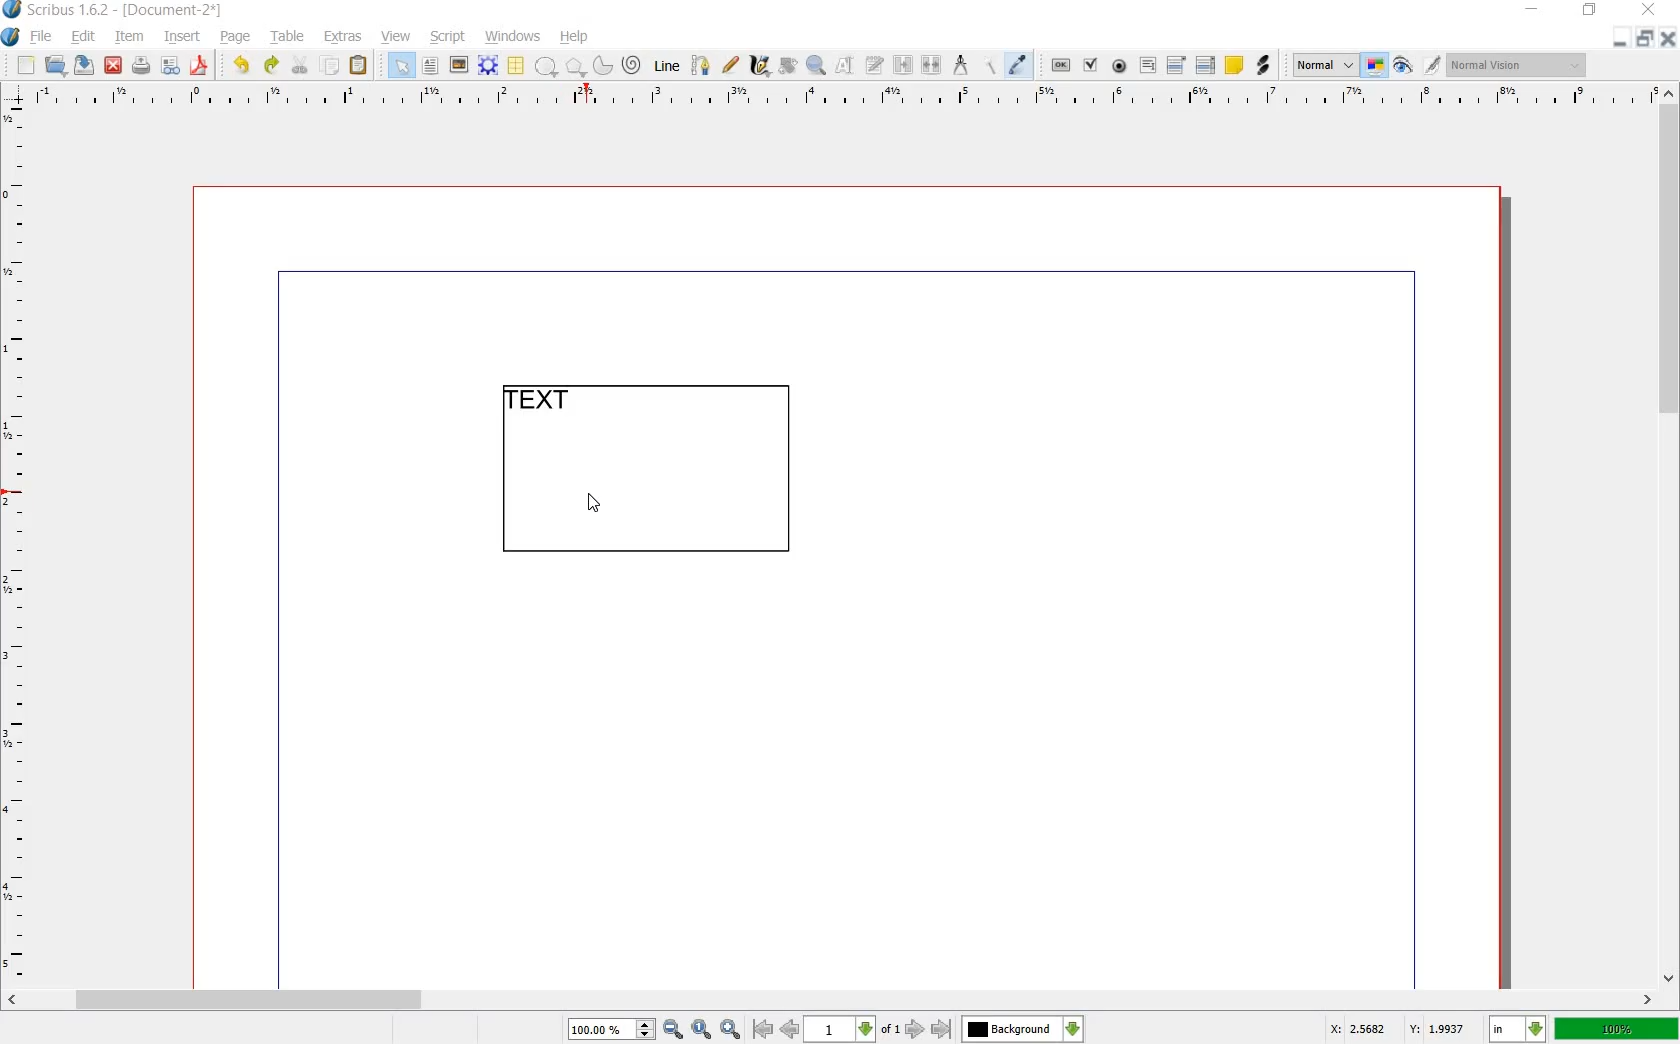  I want to click on table, so click(289, 39).